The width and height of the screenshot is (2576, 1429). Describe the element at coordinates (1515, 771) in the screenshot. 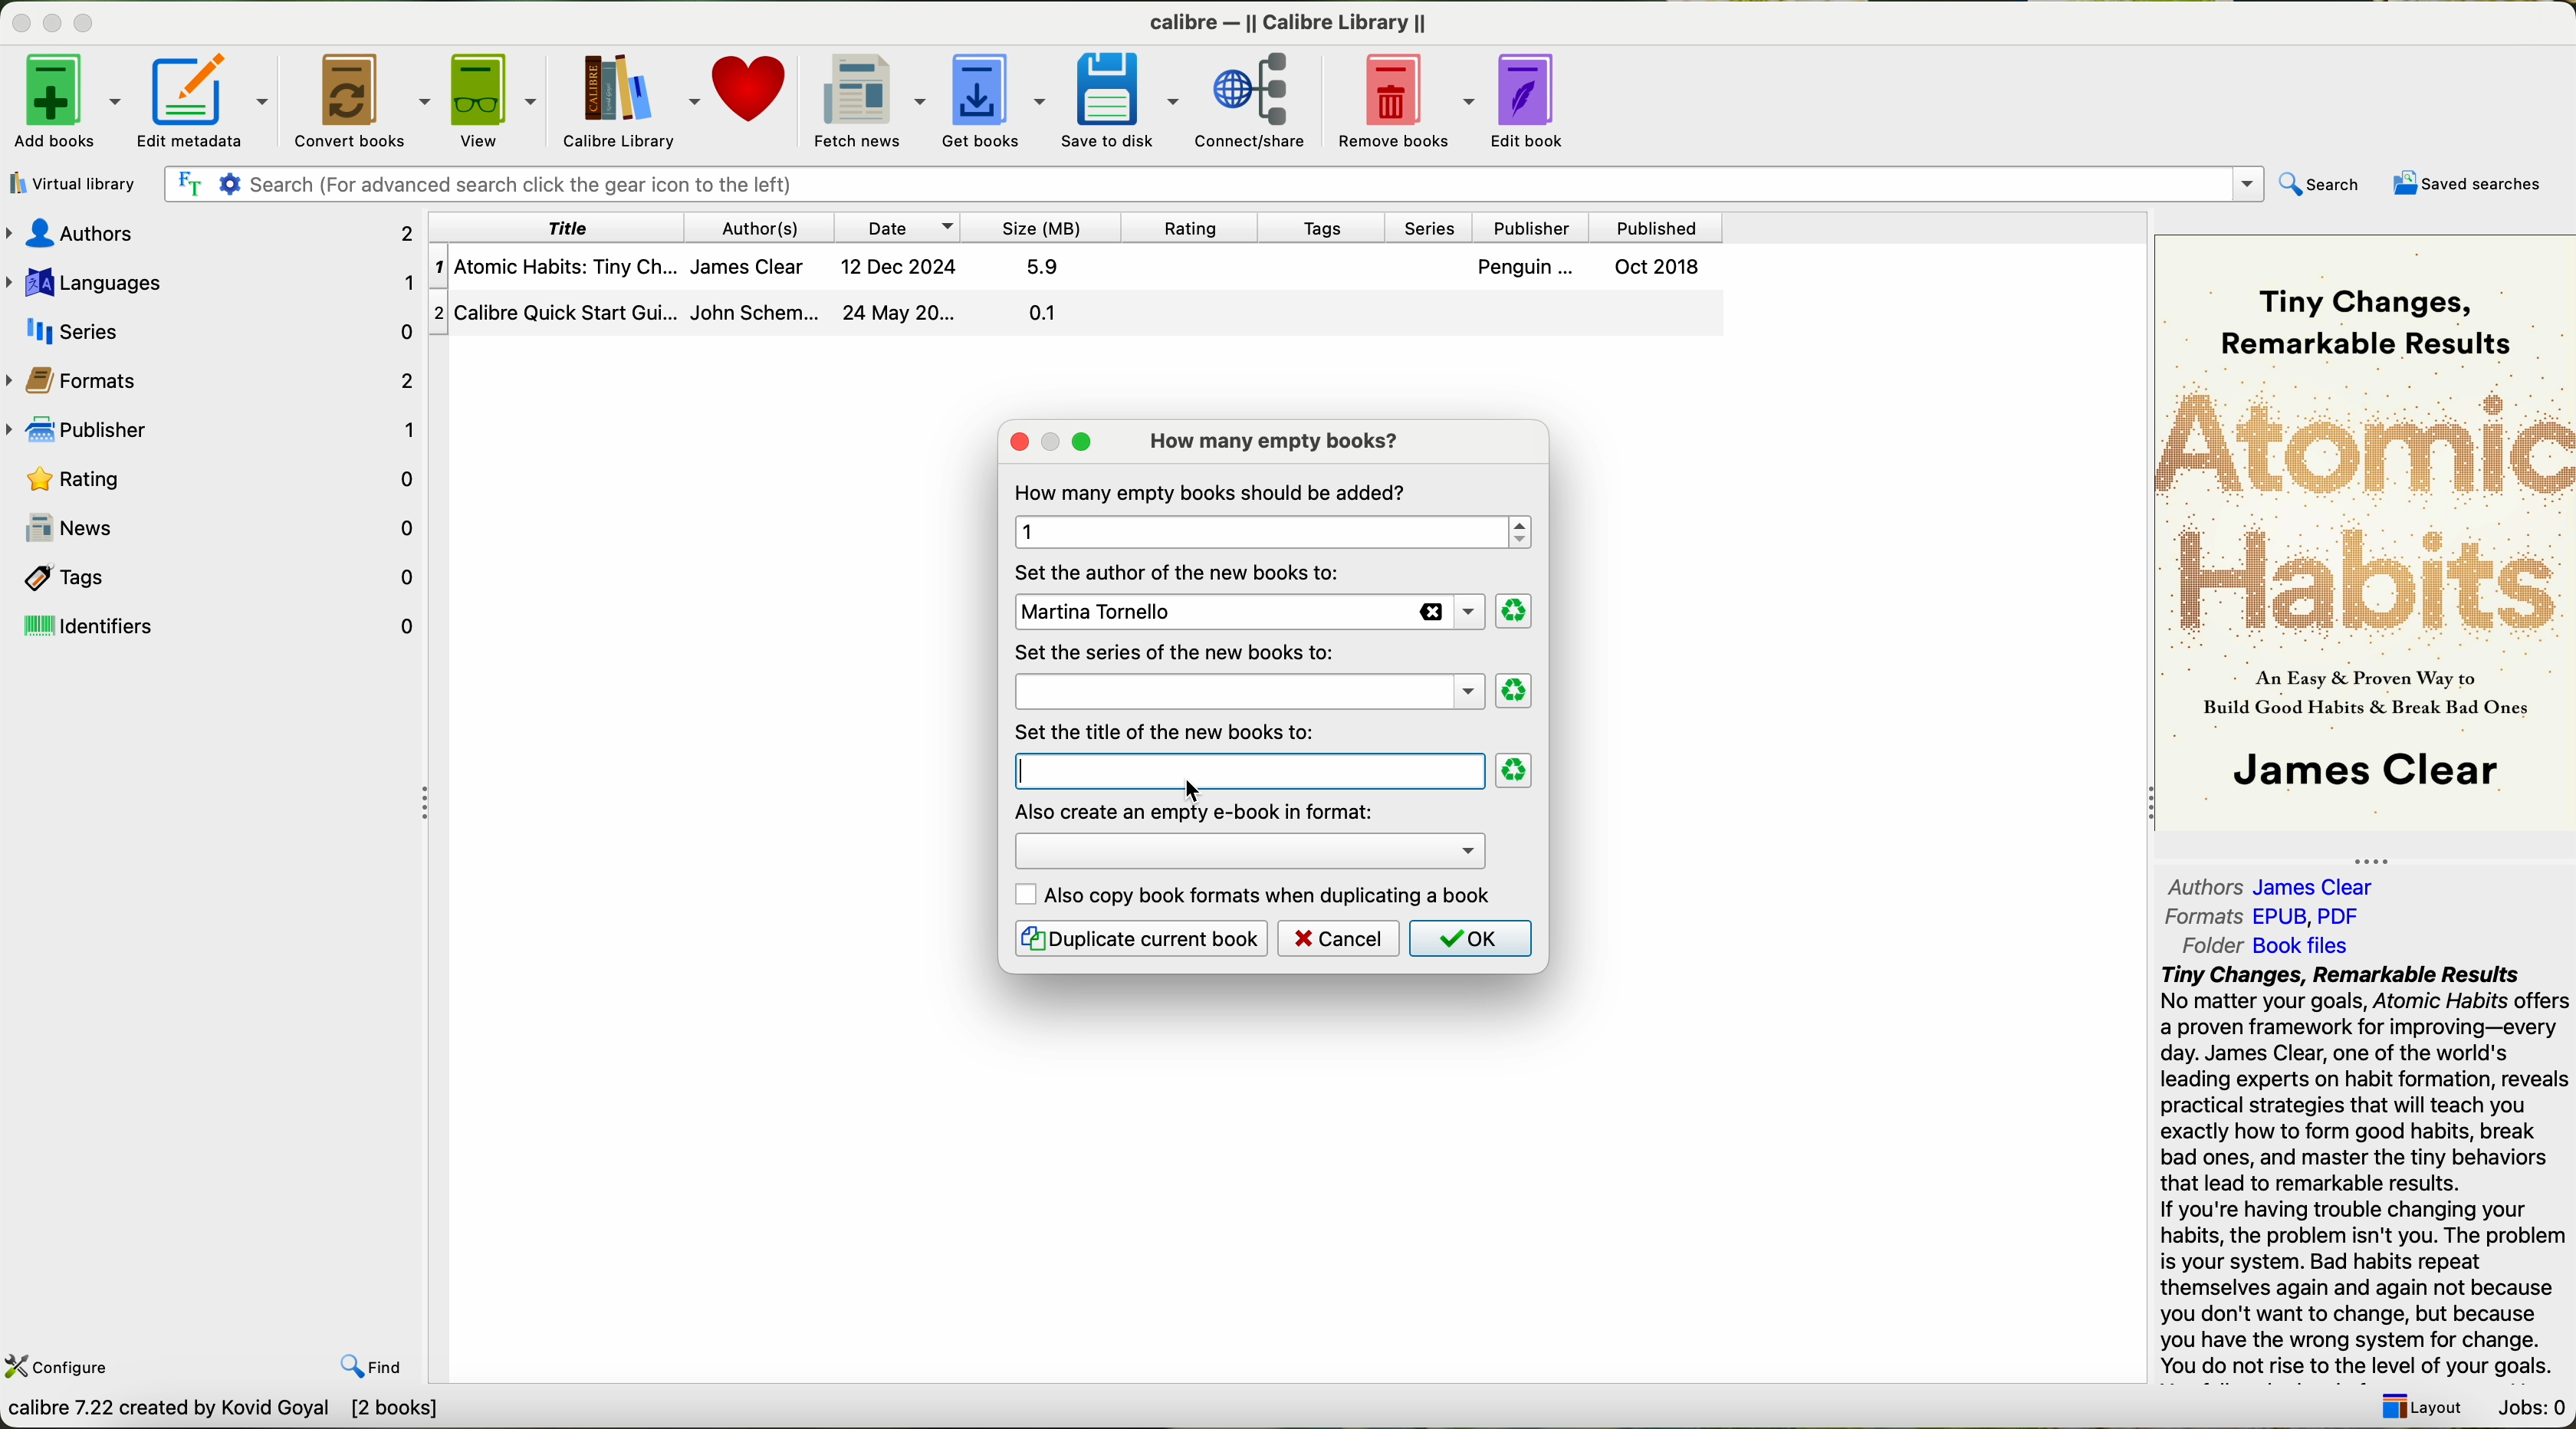

I see `clear` at that location.